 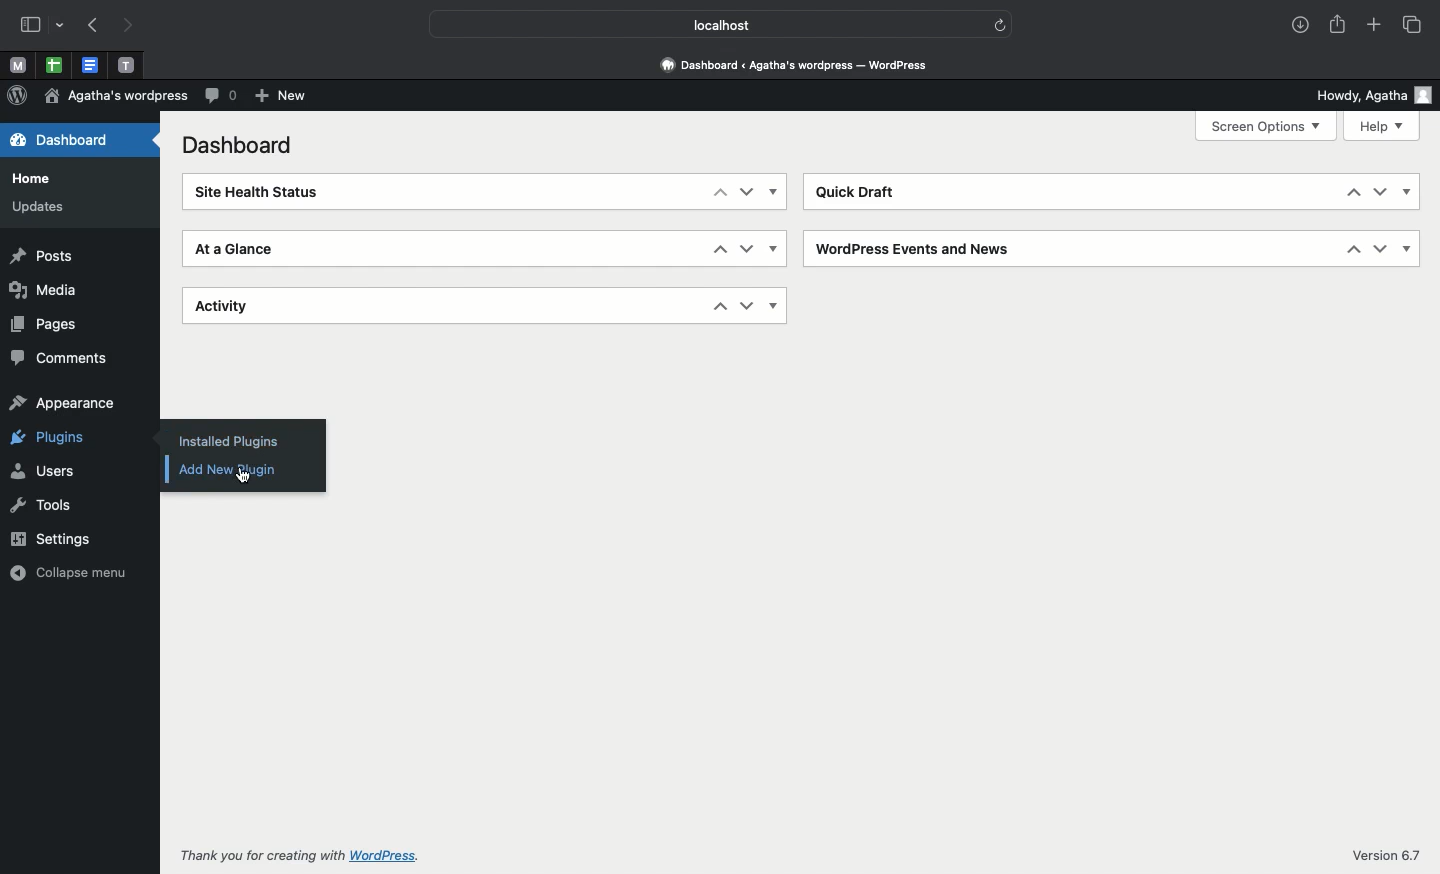 What do you see at coordinates (90, 26) in the screenshot?
I see `Previous page` at bounding box center [90, 26].